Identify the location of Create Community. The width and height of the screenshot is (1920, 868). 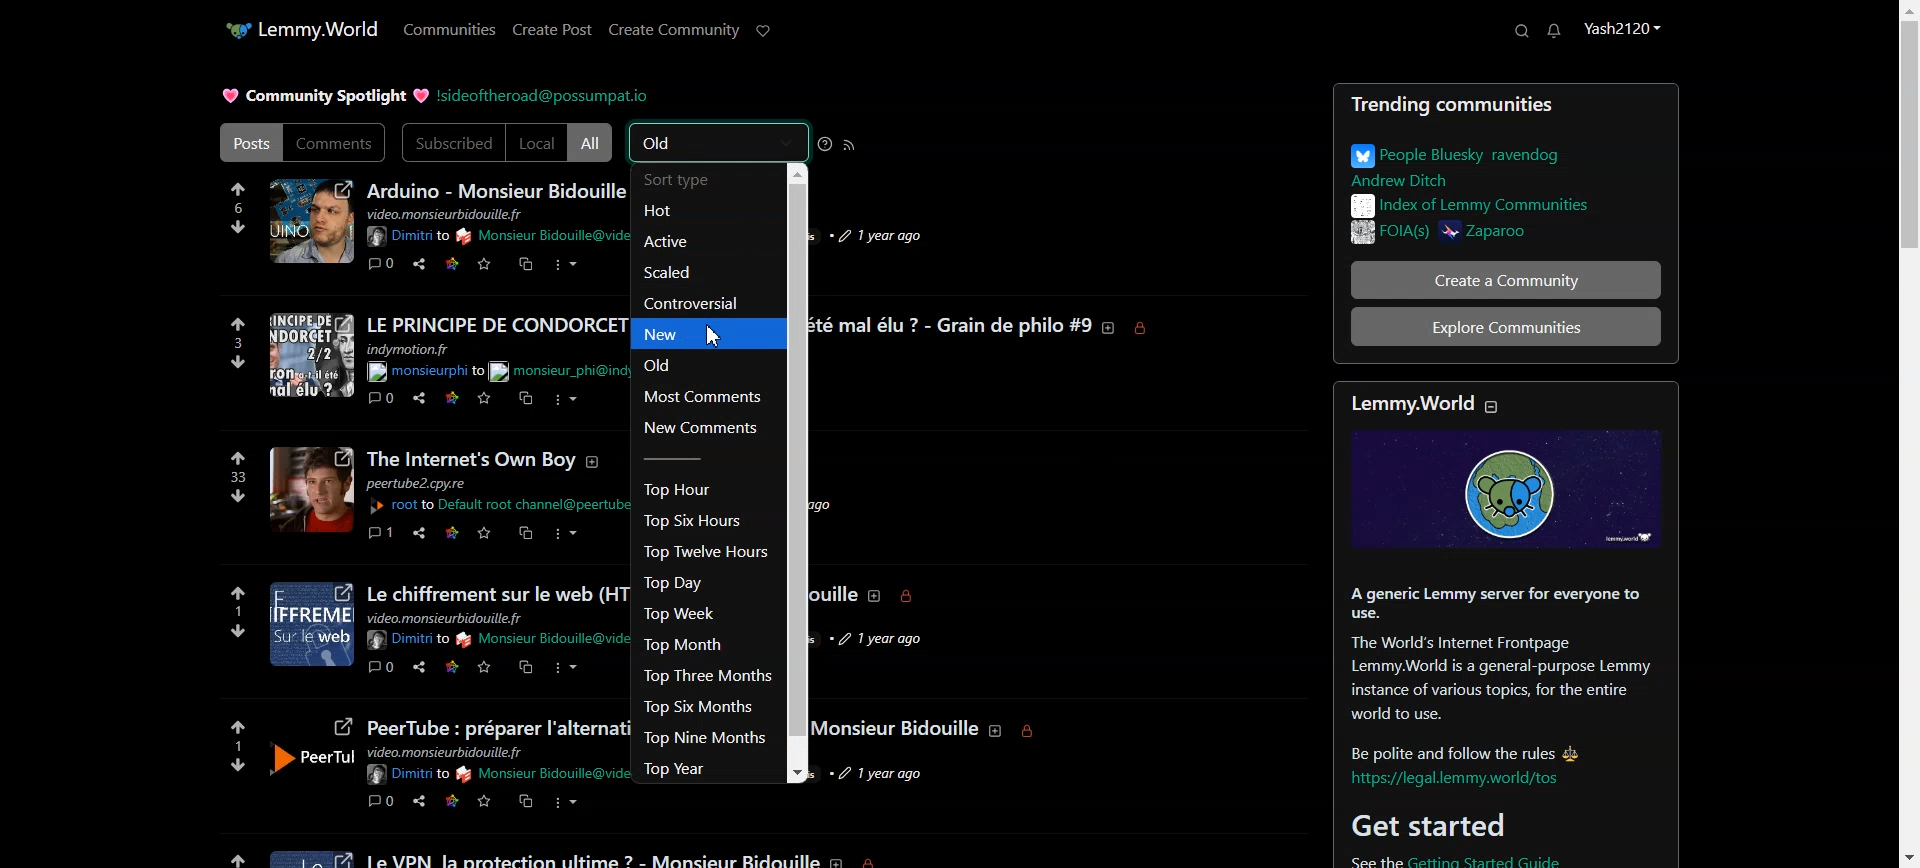
(674, 32).